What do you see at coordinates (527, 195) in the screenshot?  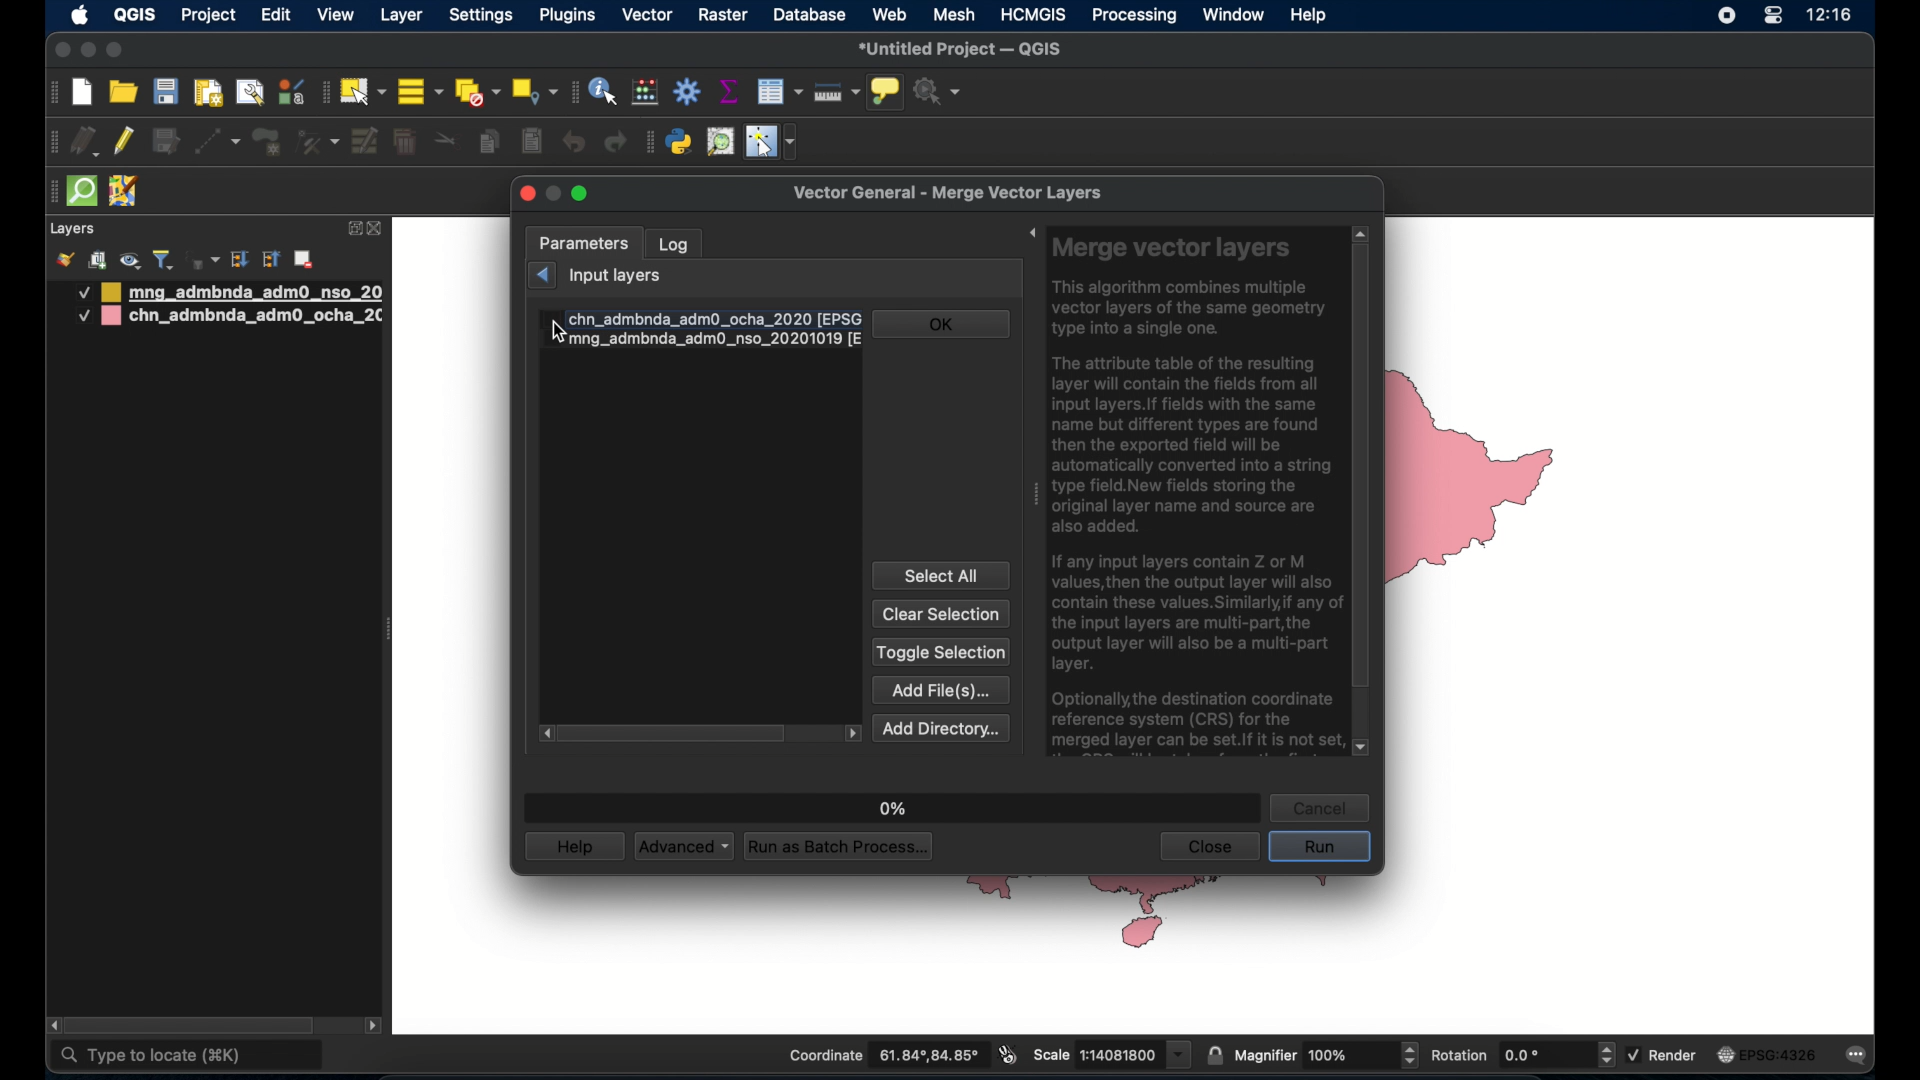 I see `close` at bounding box center [527, 195].